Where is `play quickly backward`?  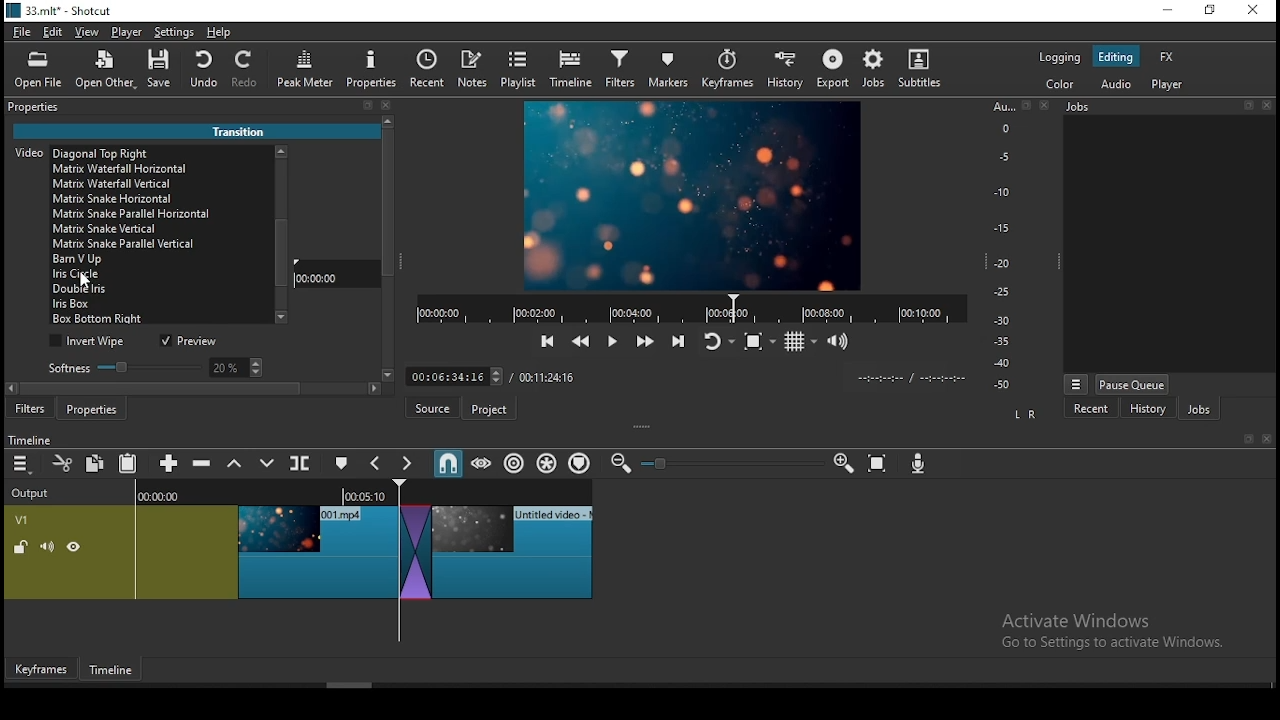
play quickly backward is located at coordinates (579, 339).